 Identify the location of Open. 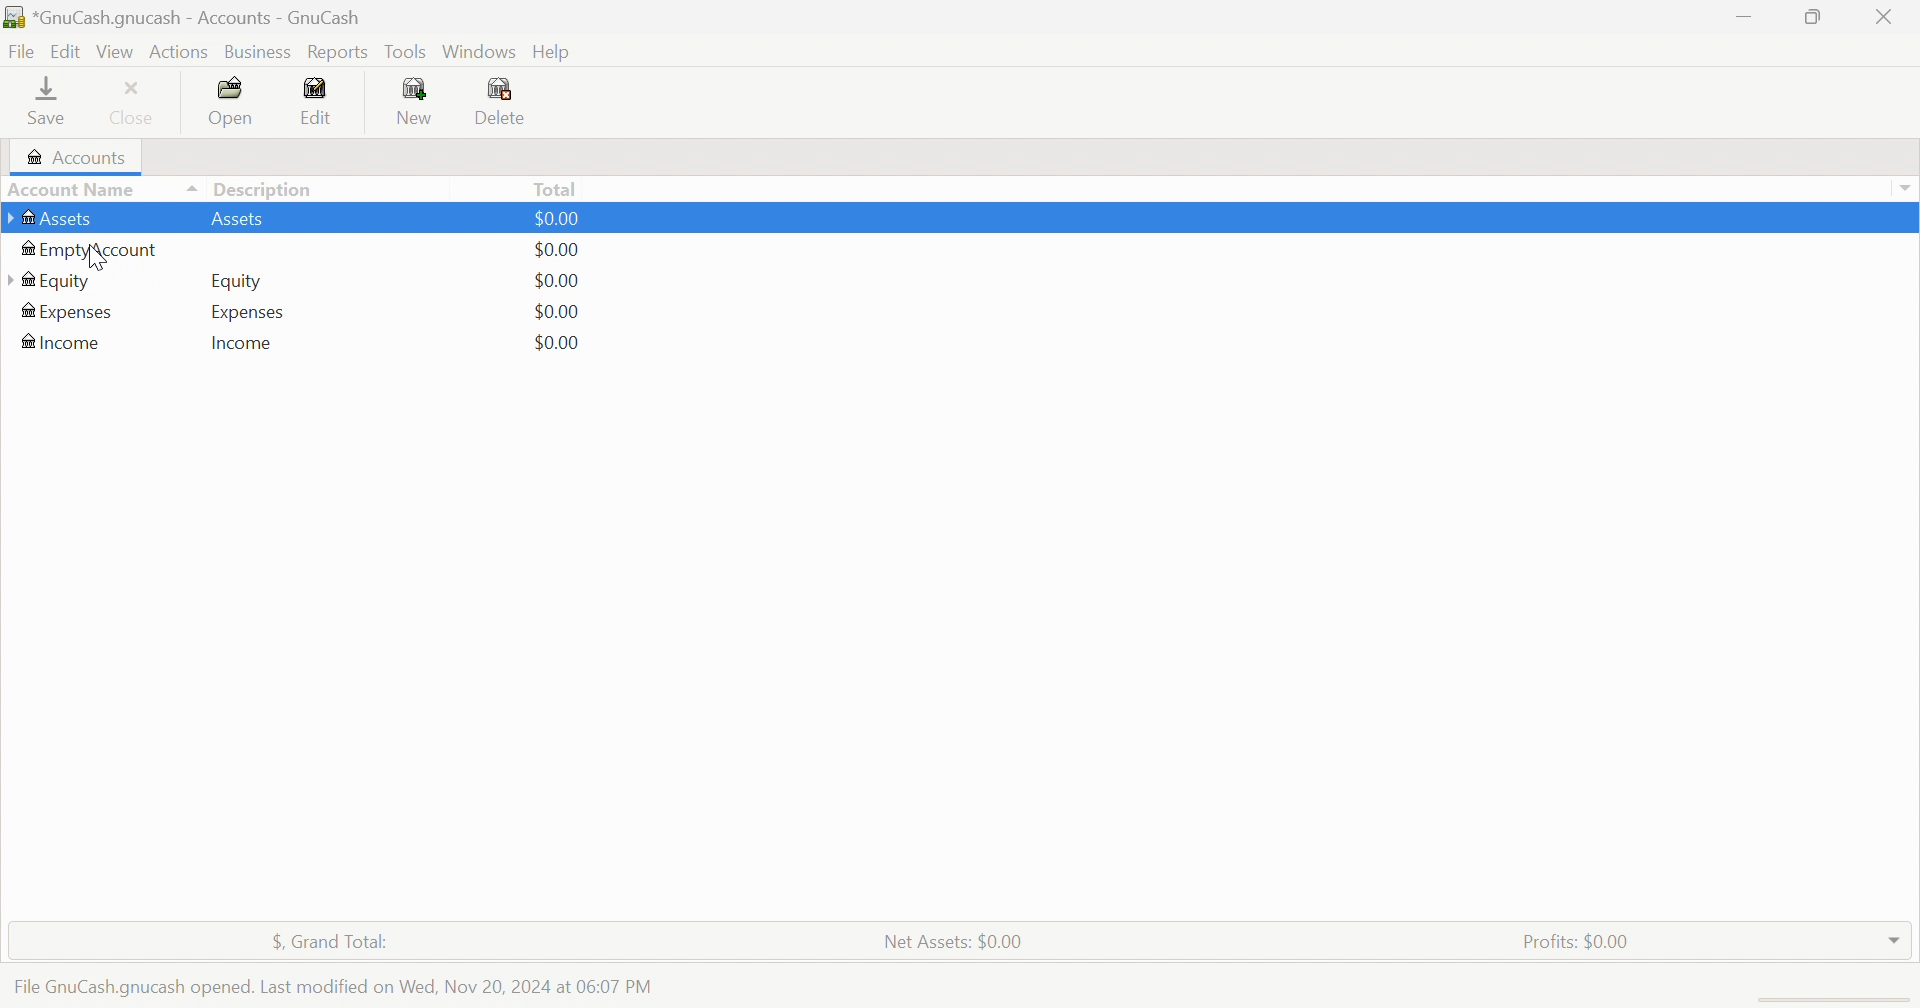
(233, 102).